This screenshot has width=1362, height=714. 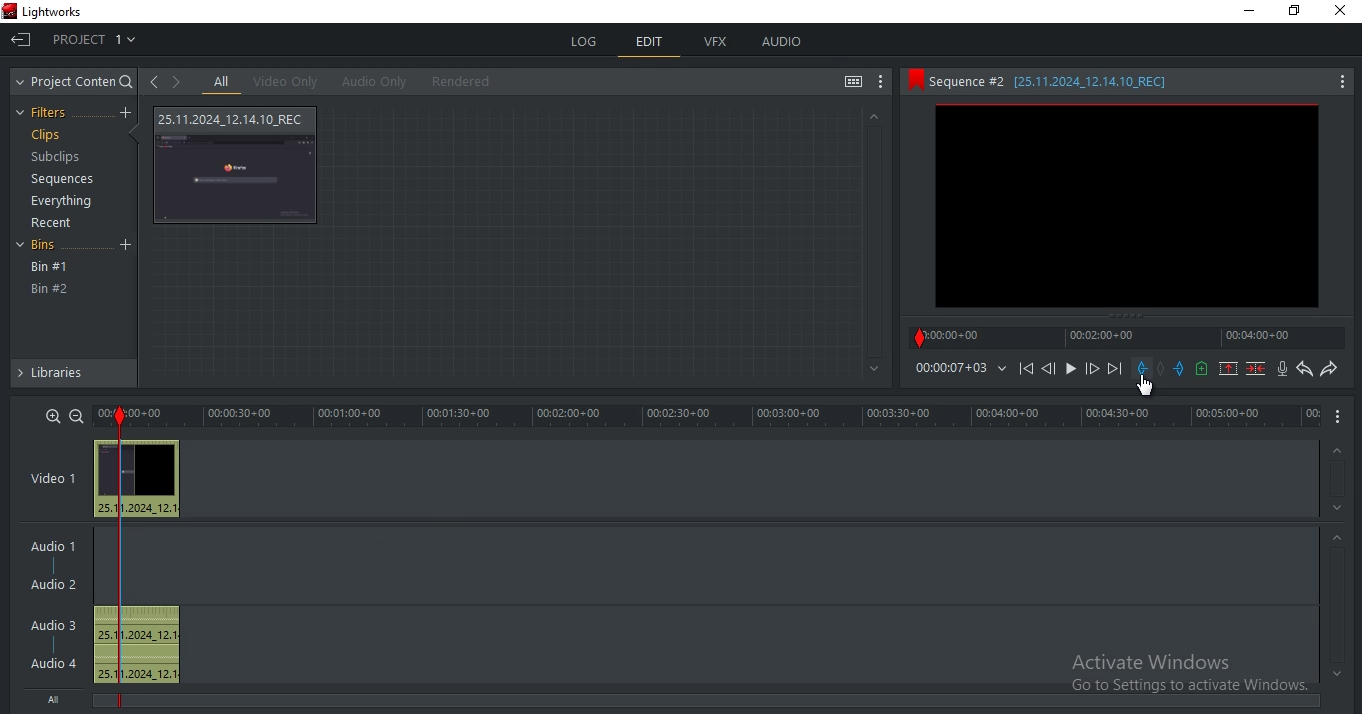 I want to click on audio, so click(x=782, y=43).